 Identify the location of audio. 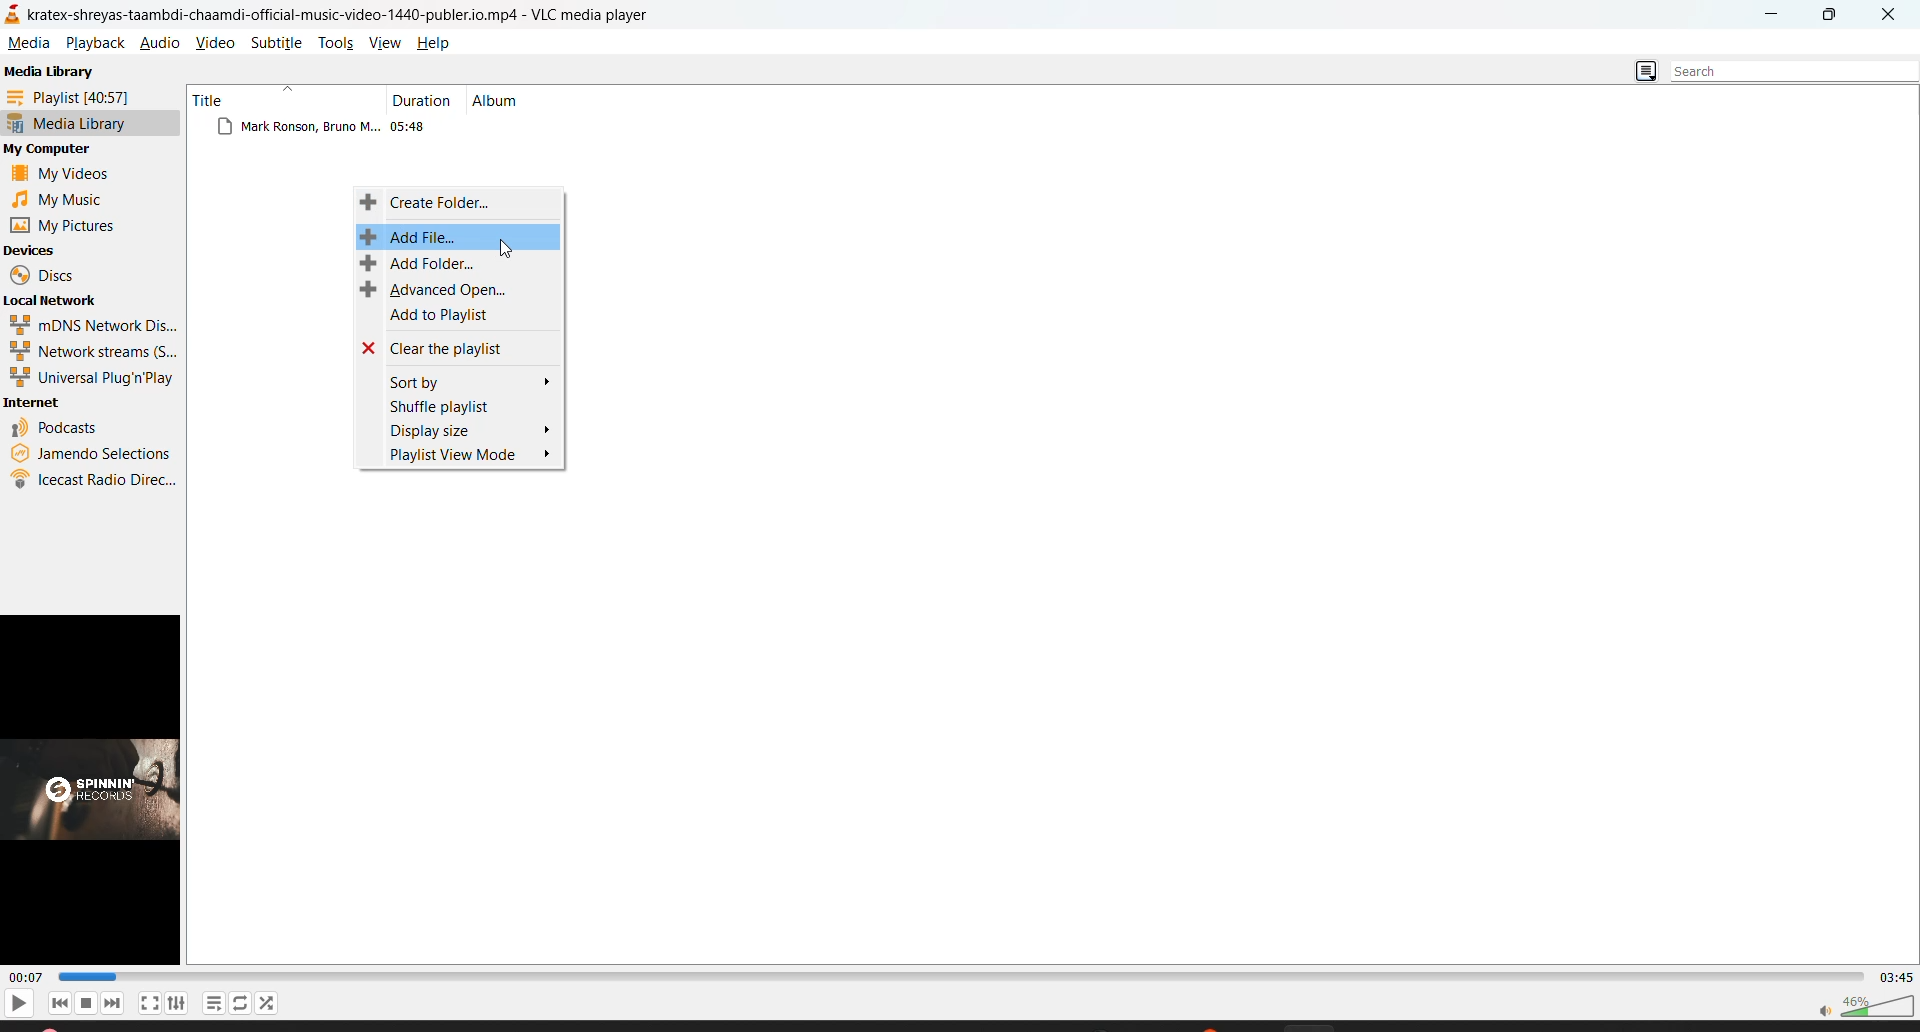
(162, 47).